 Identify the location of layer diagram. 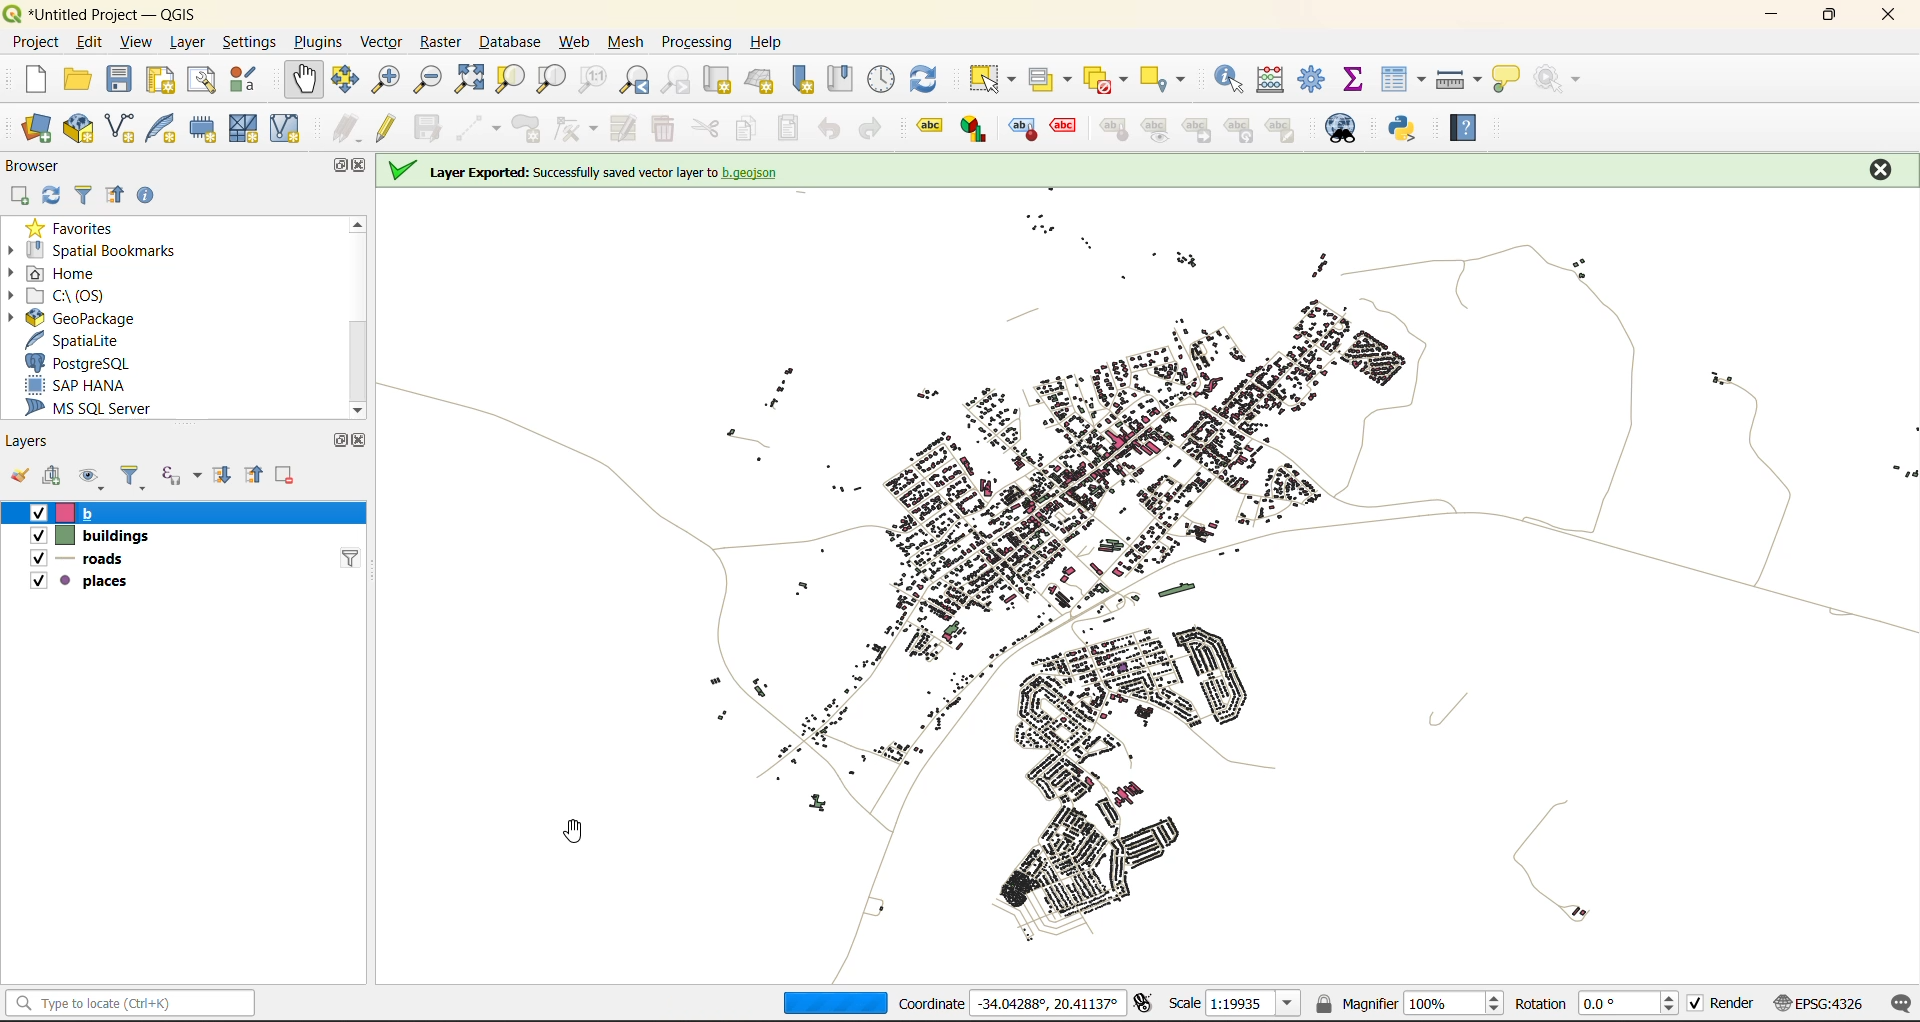
(978, 129).